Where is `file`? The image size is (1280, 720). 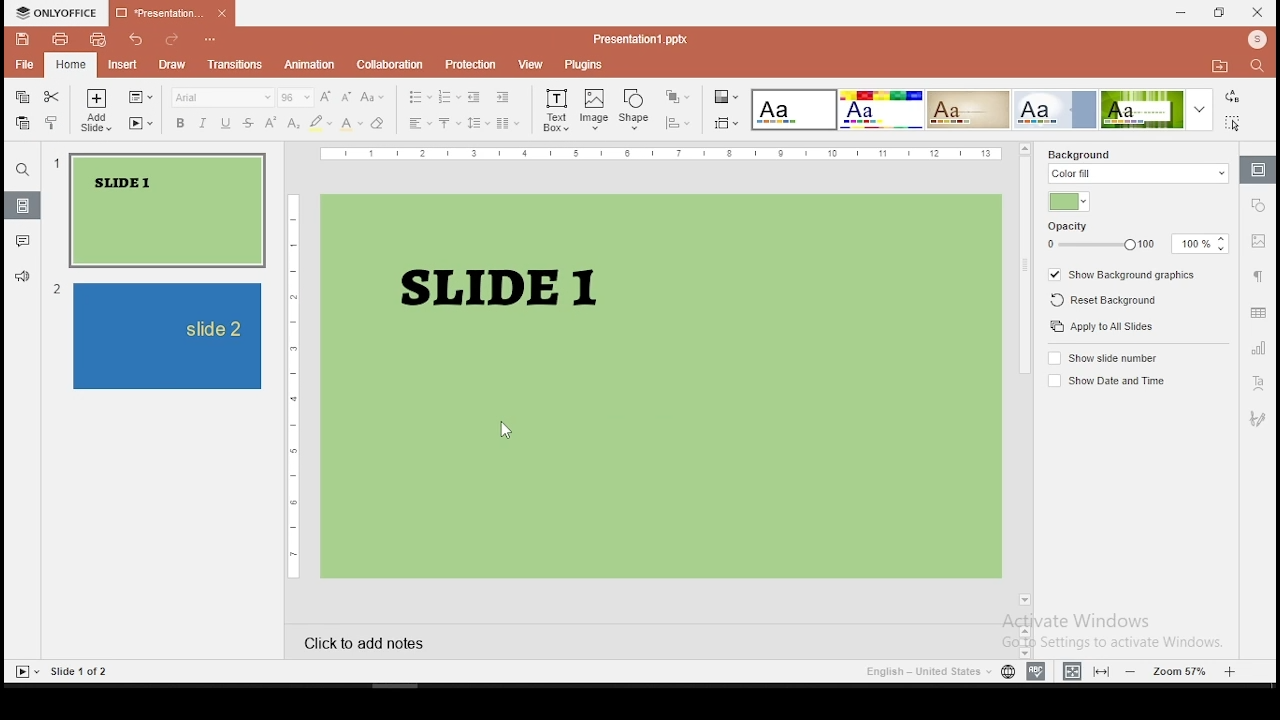
file is located at coordinates (25, 65).